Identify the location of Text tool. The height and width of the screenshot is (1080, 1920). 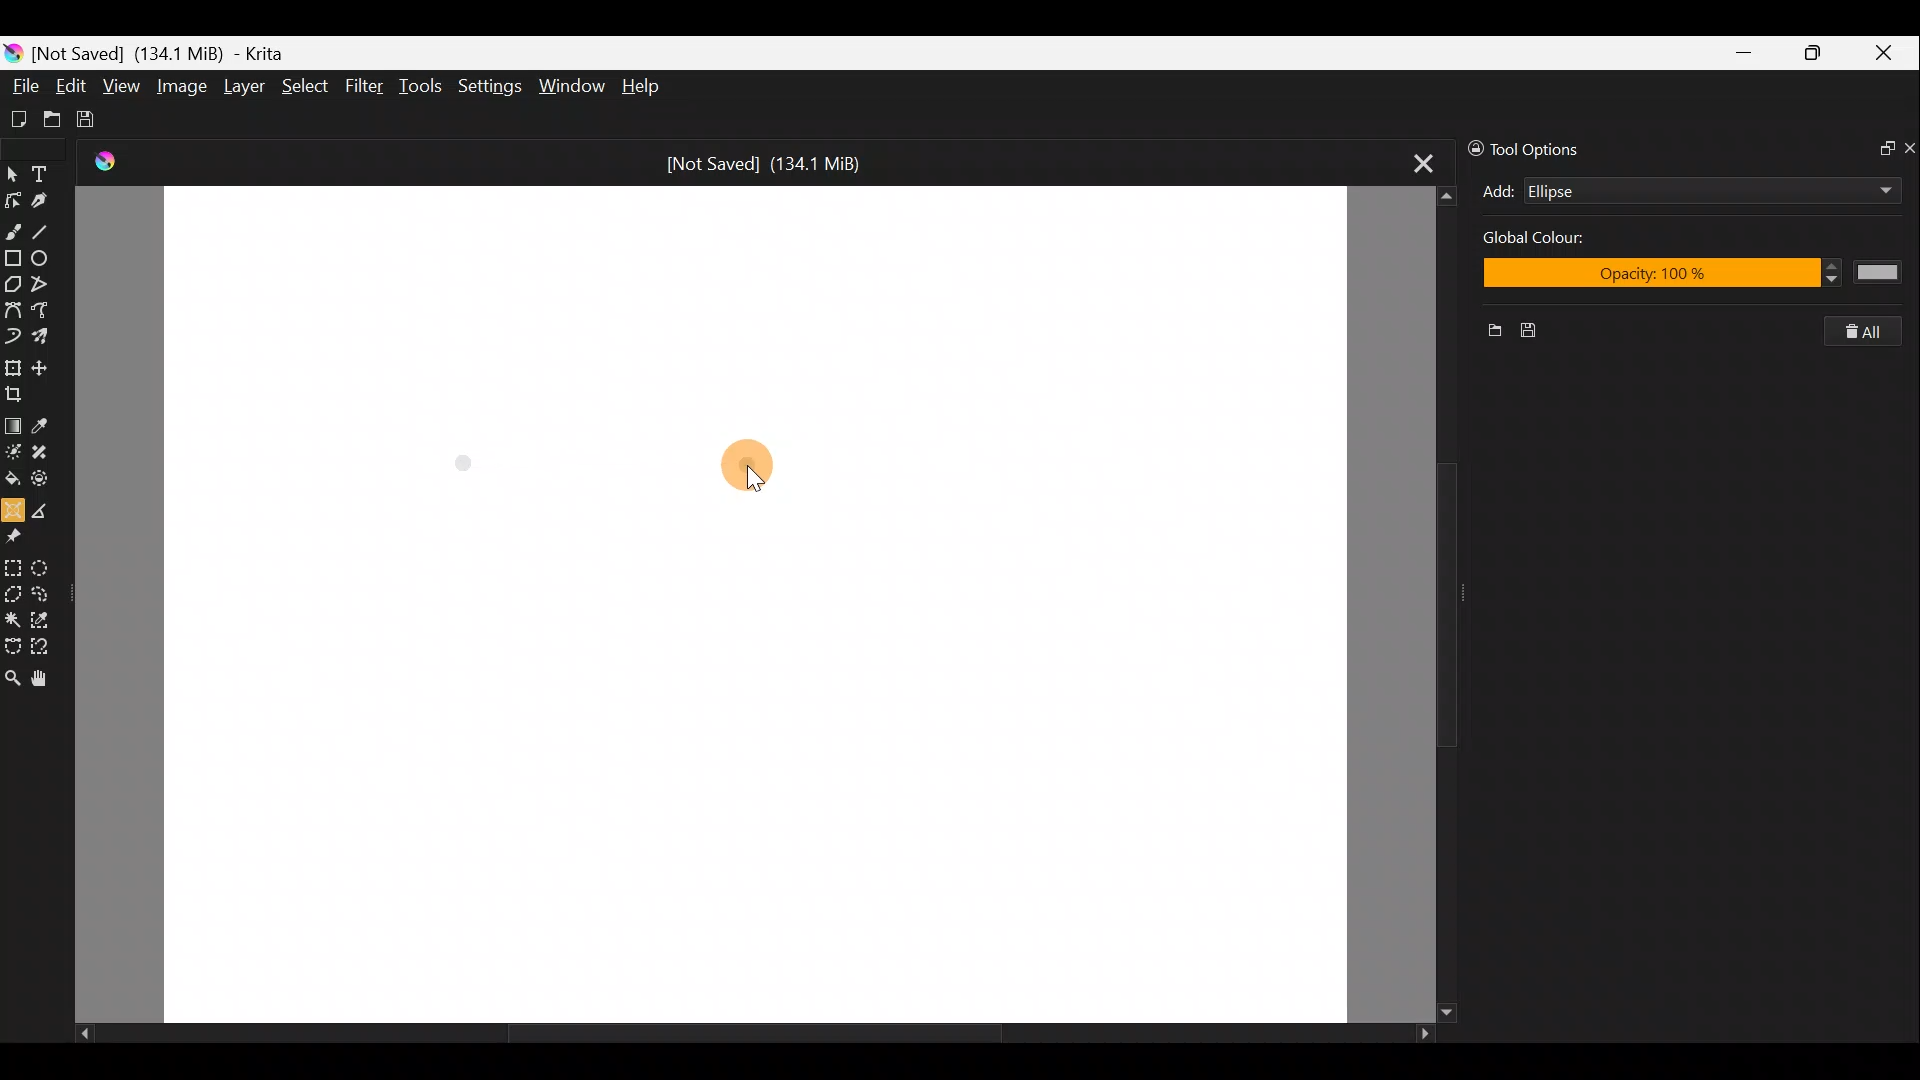
(44, 170).